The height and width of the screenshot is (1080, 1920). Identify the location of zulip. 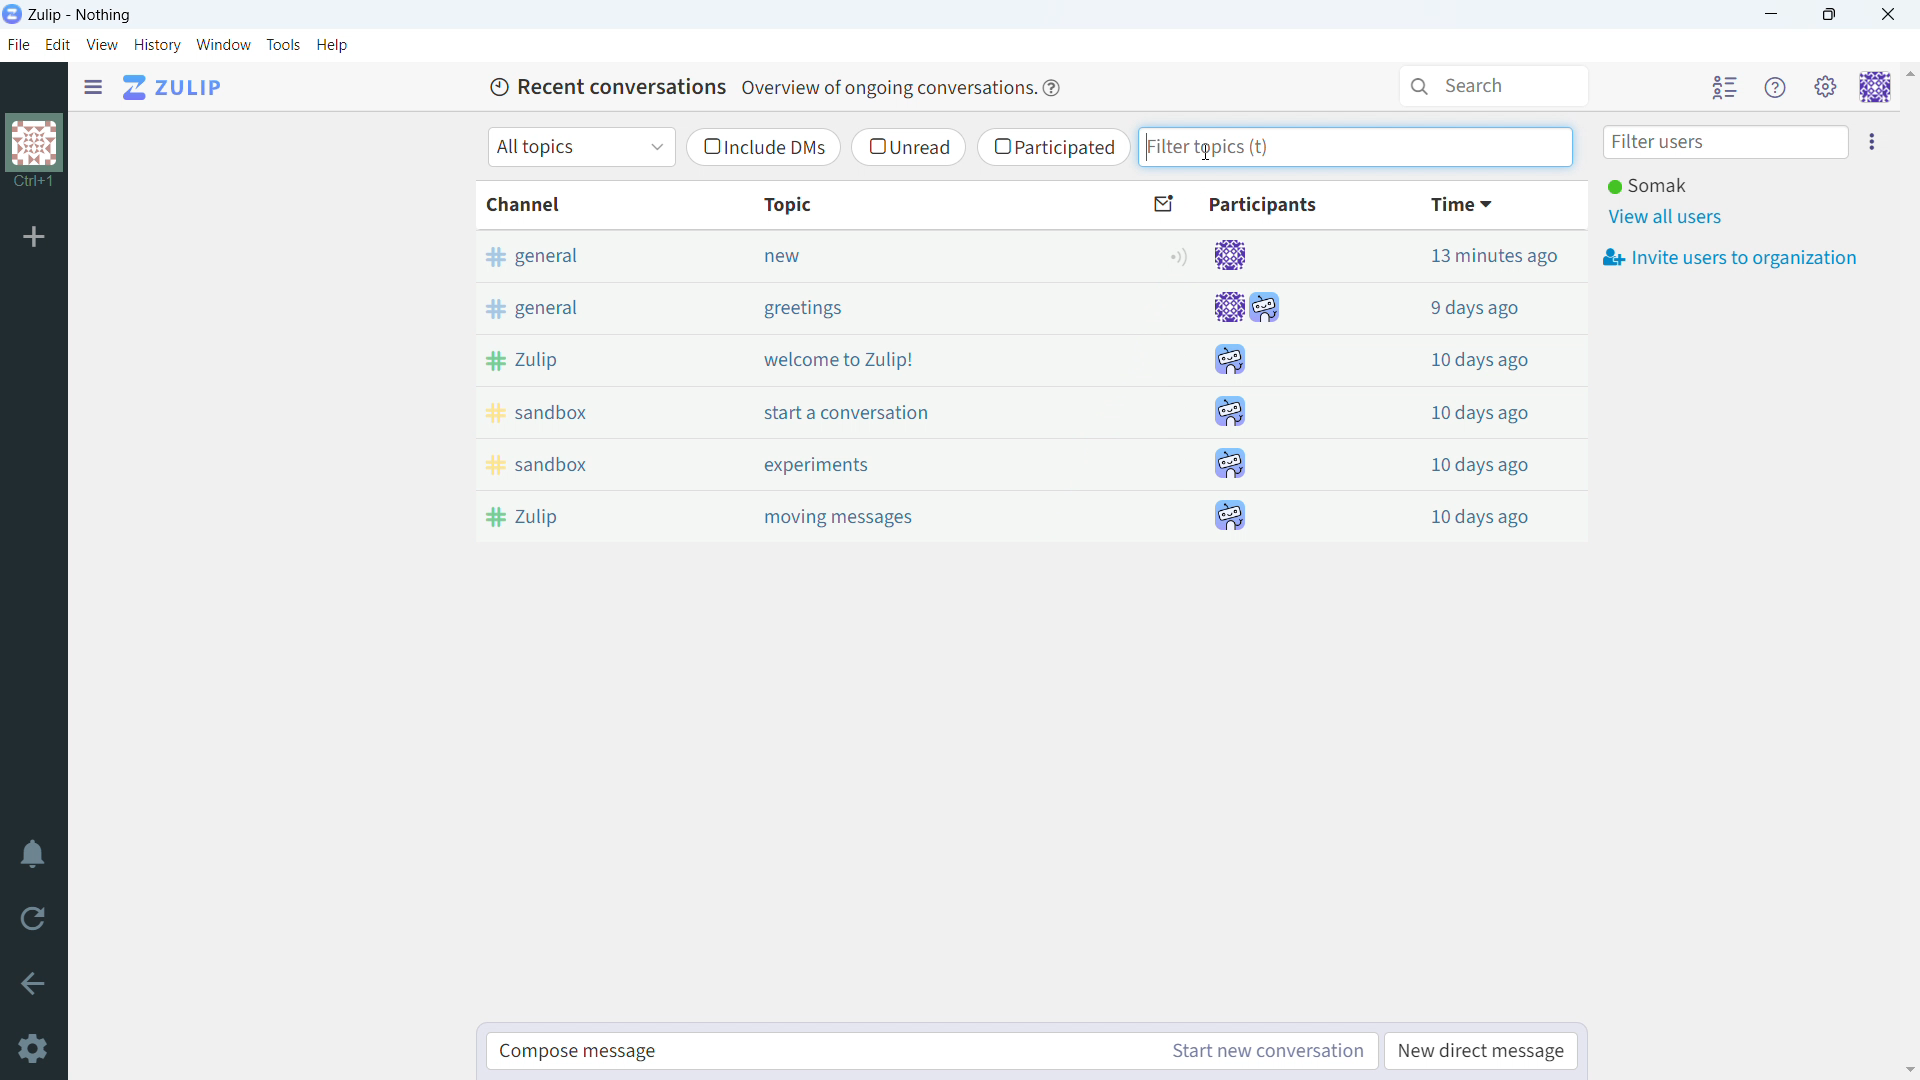
(582, 517).